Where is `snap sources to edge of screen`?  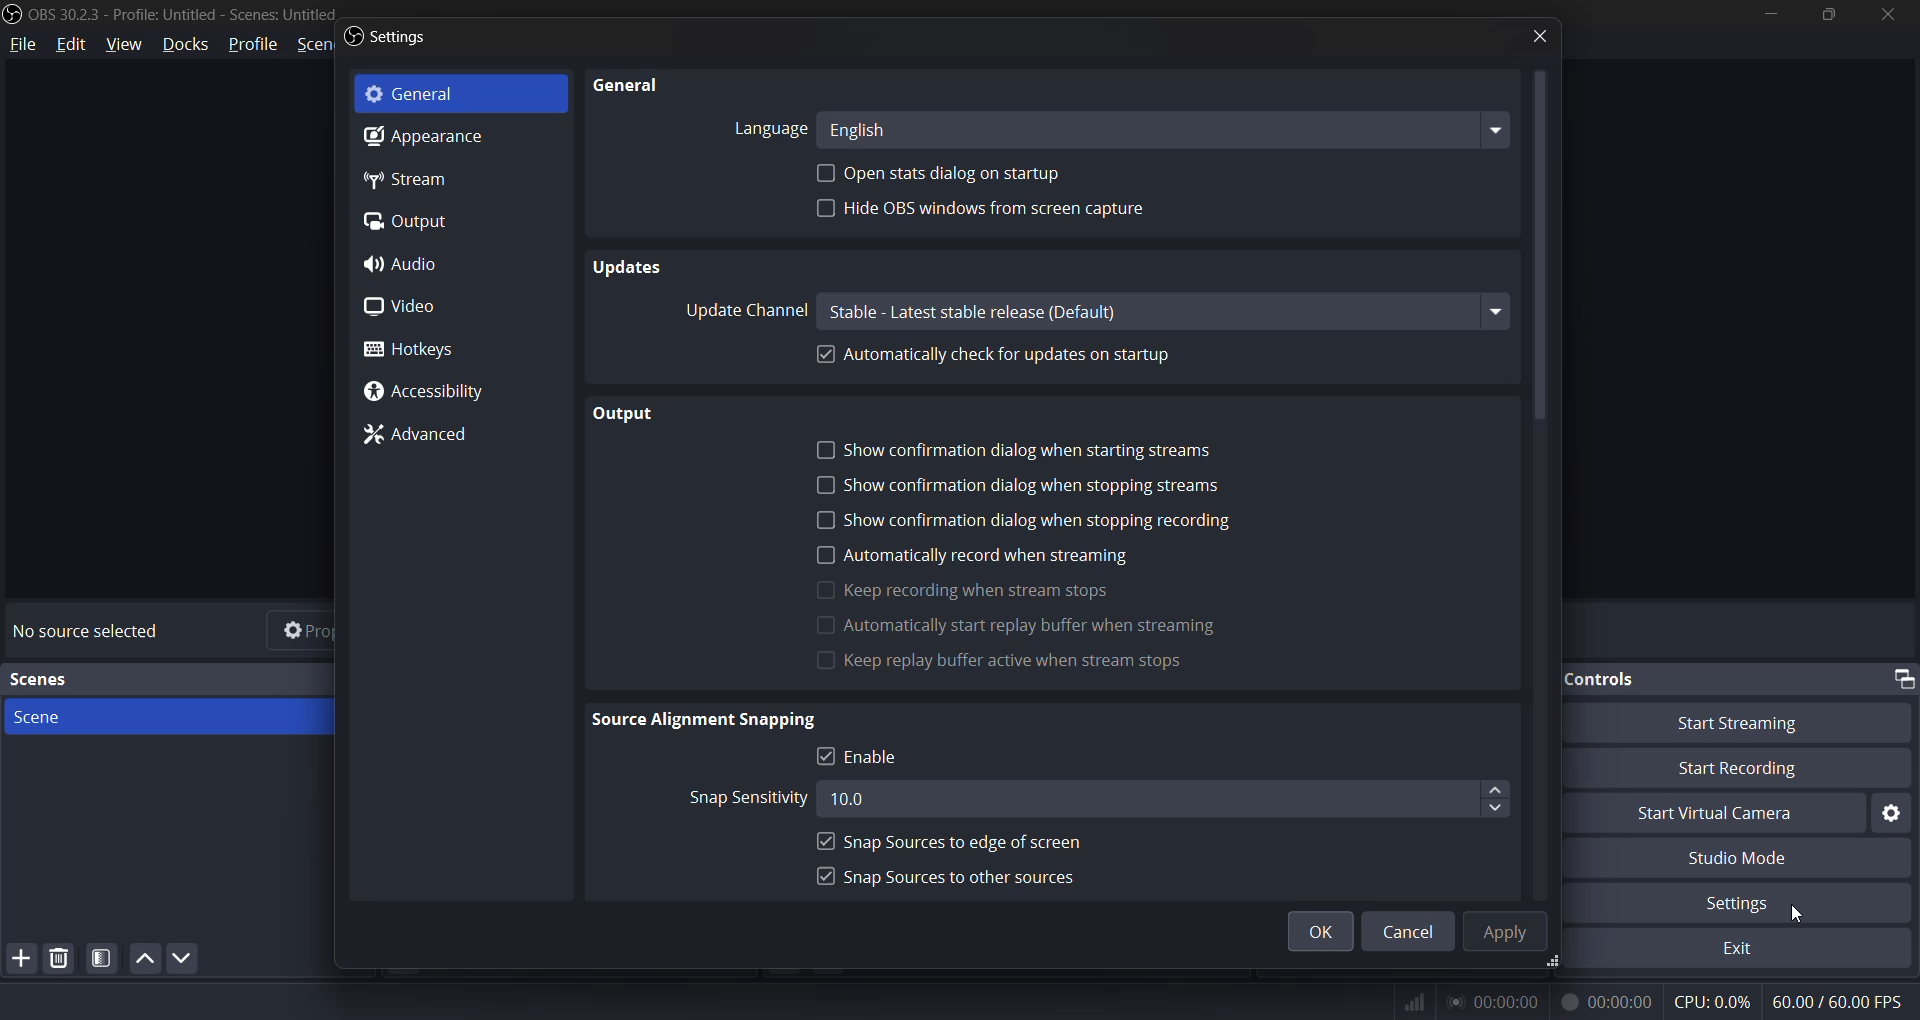
snap sources to edge of screen is located at coordinates (970, 843).